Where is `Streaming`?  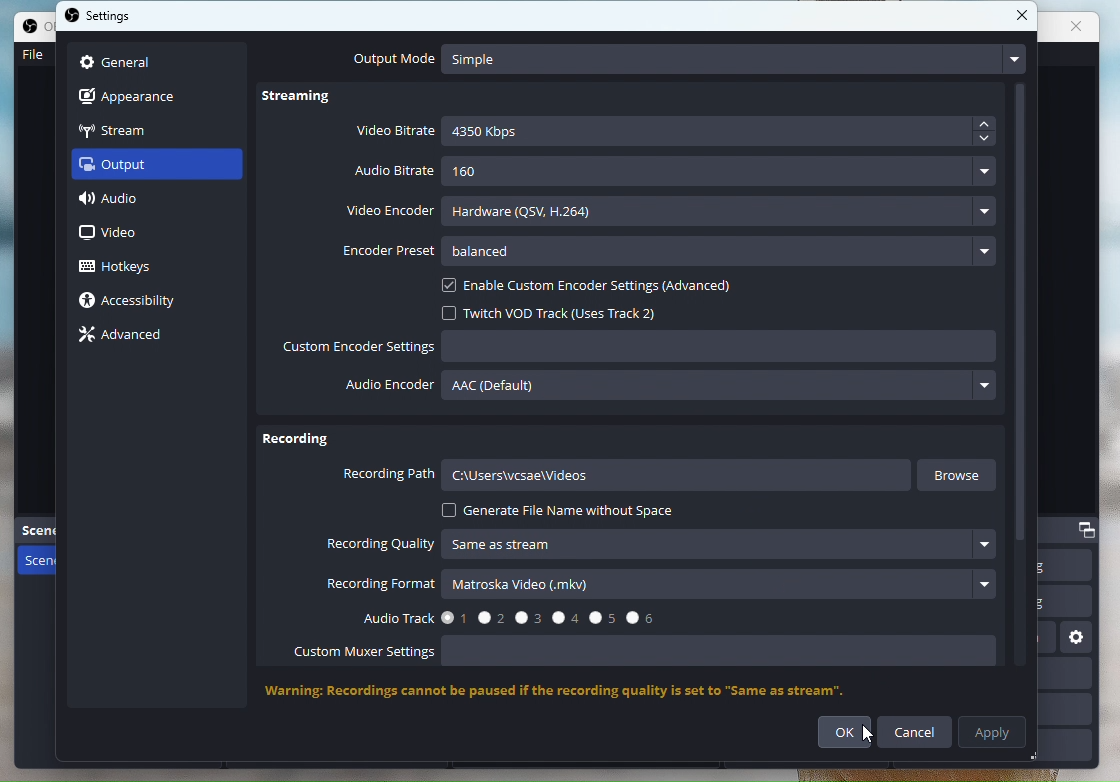 Streaming is located at coordinates (308, 100).